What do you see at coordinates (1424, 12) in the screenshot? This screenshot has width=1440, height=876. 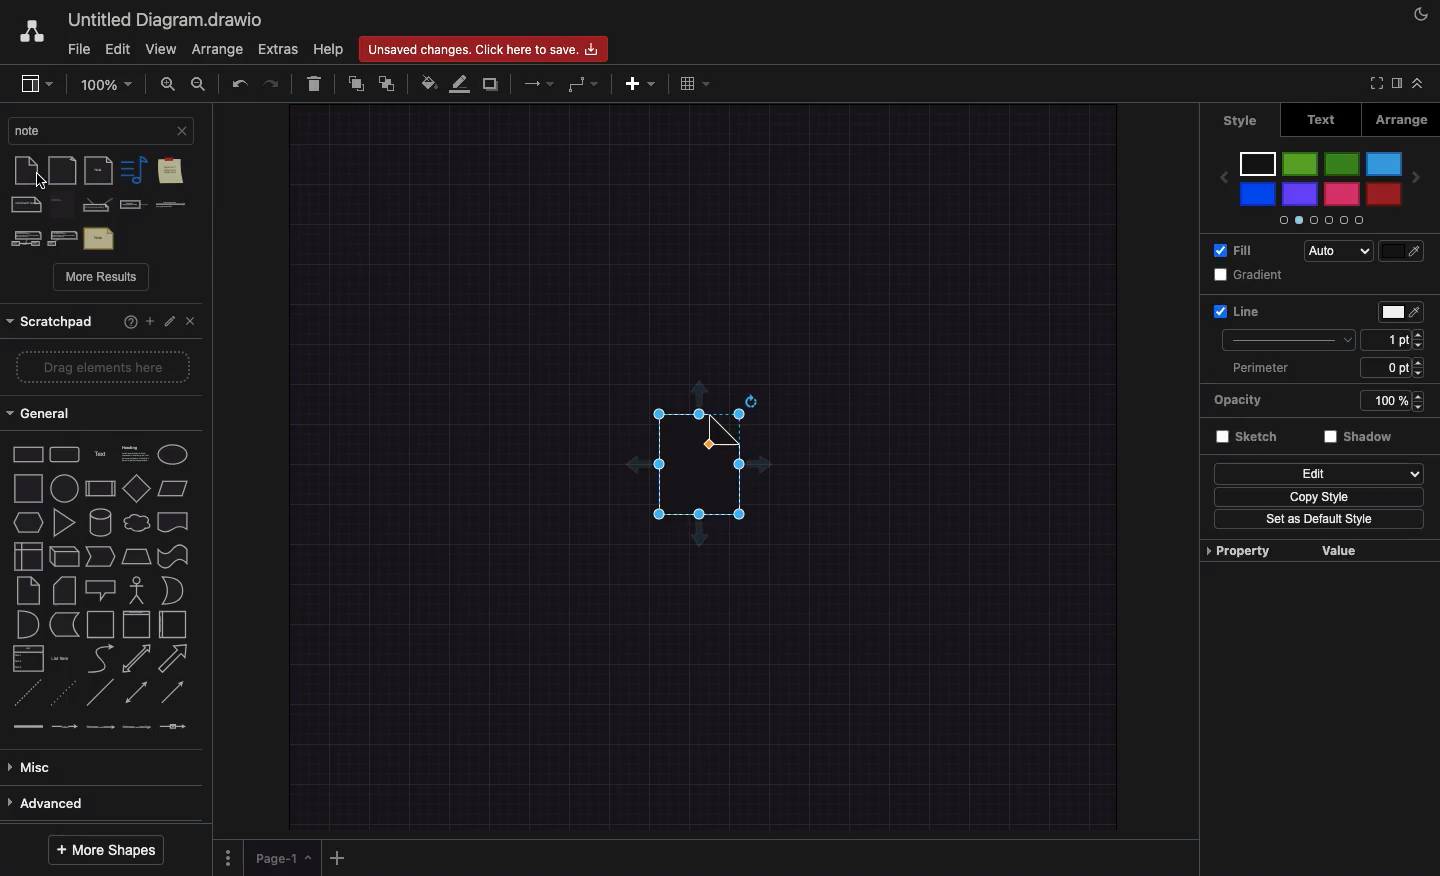 I see `Night mode` at bounding box center [1424, 12].